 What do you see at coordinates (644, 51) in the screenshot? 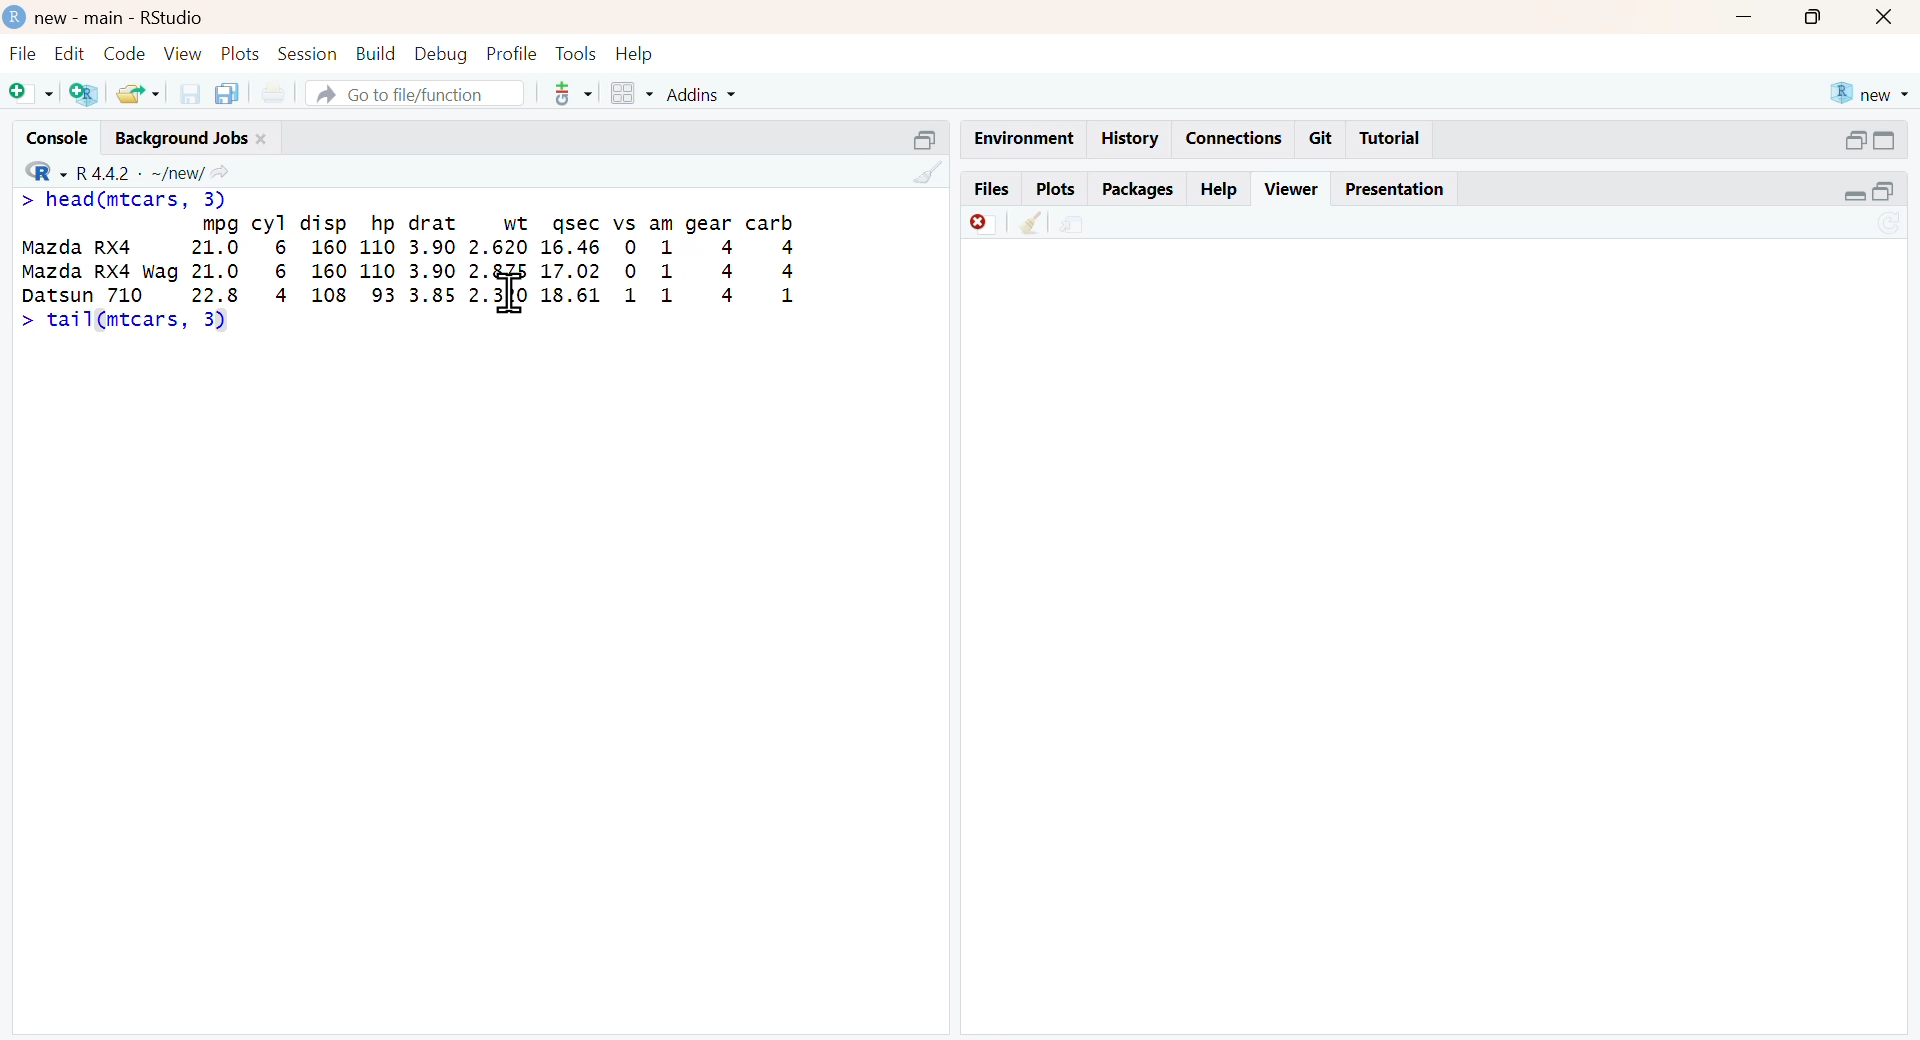
I see `Help` at bounding box center [644, 51].